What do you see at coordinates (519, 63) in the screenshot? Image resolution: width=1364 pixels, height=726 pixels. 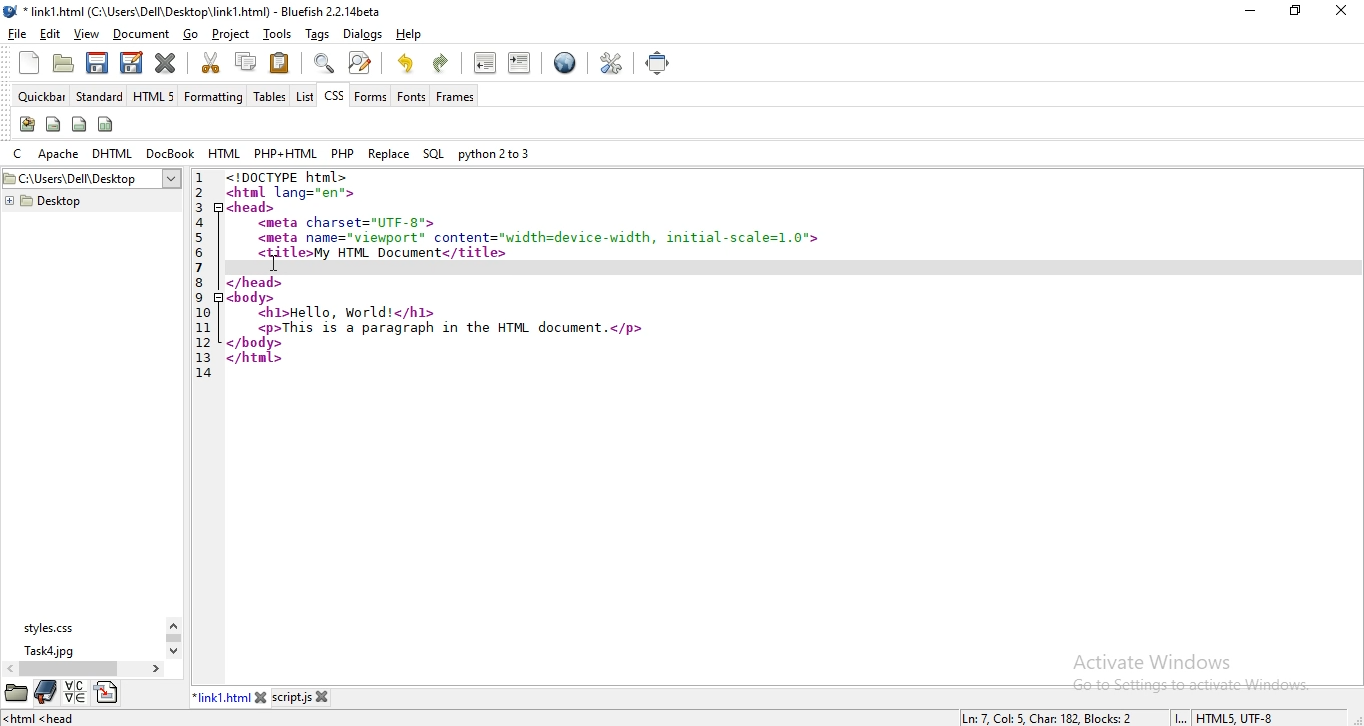 I see `indent ` at bounding box center [519, 63].